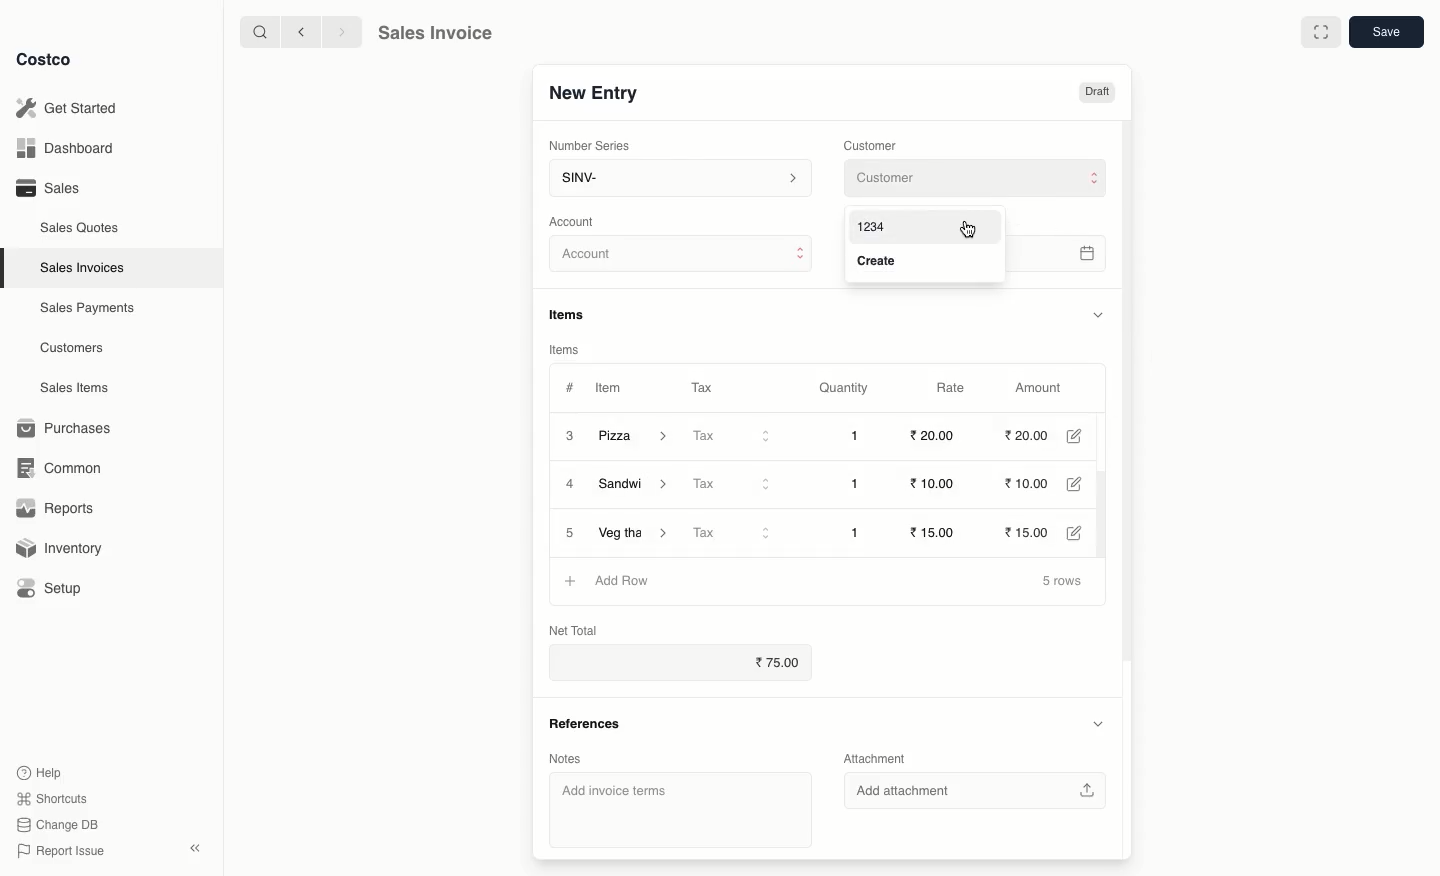 Image resolution: width=1440 pixels, height=876 pixels. What do you see at coordinates (1063, 582) in the screenshot?
I see `5 rows` at bounding box center [1063, 582].